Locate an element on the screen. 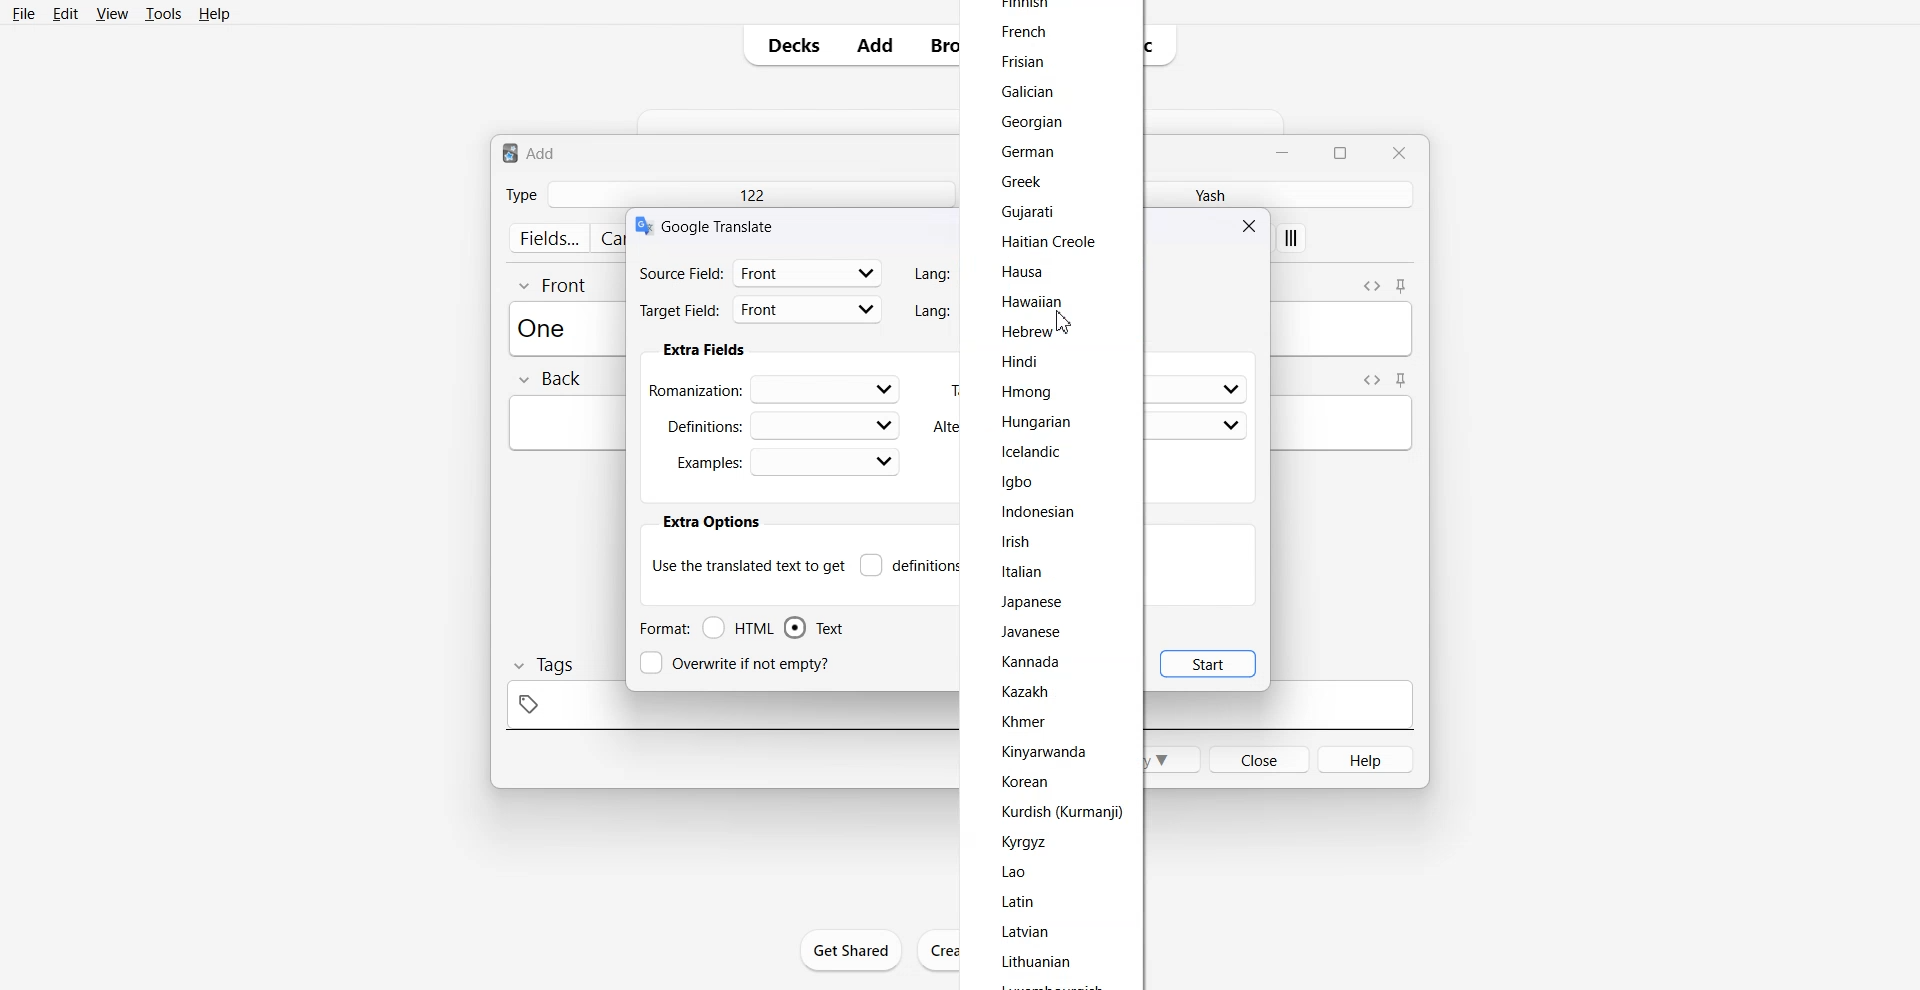  Cursor is located at coordinates (1064, 320).